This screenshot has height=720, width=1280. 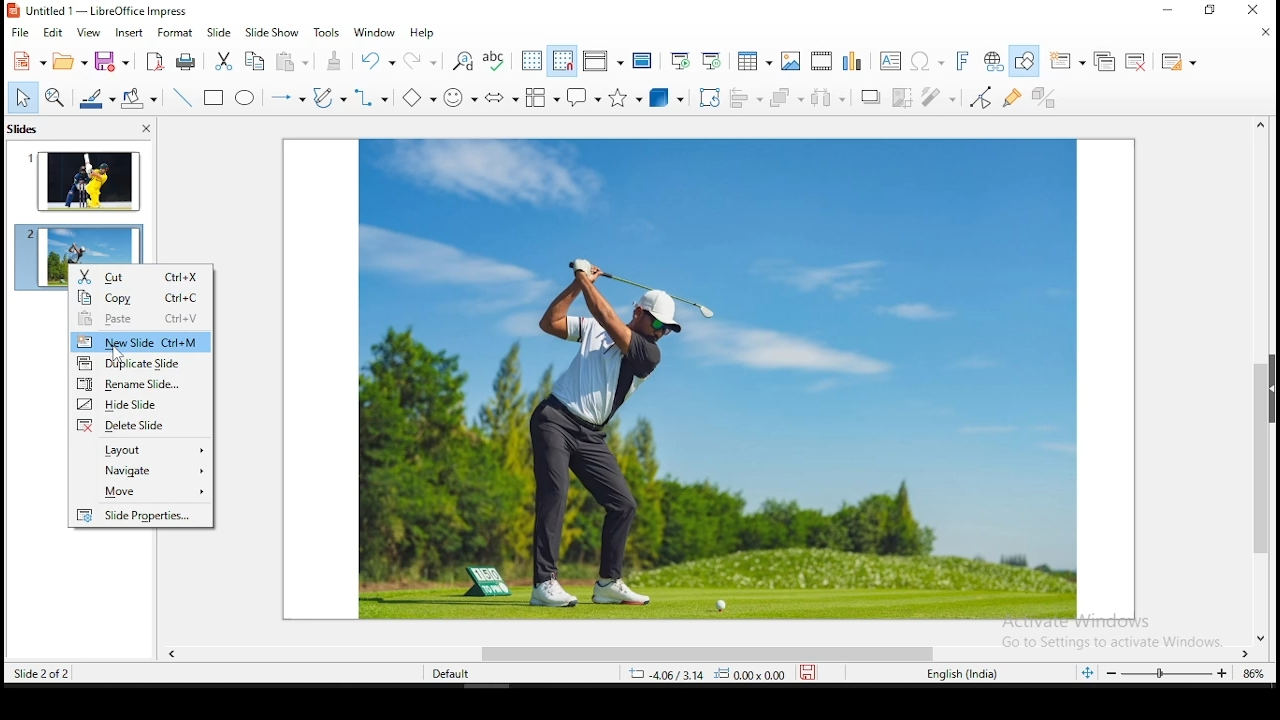 I want to click on 0.00x0.00, so click(x=752, y=674).